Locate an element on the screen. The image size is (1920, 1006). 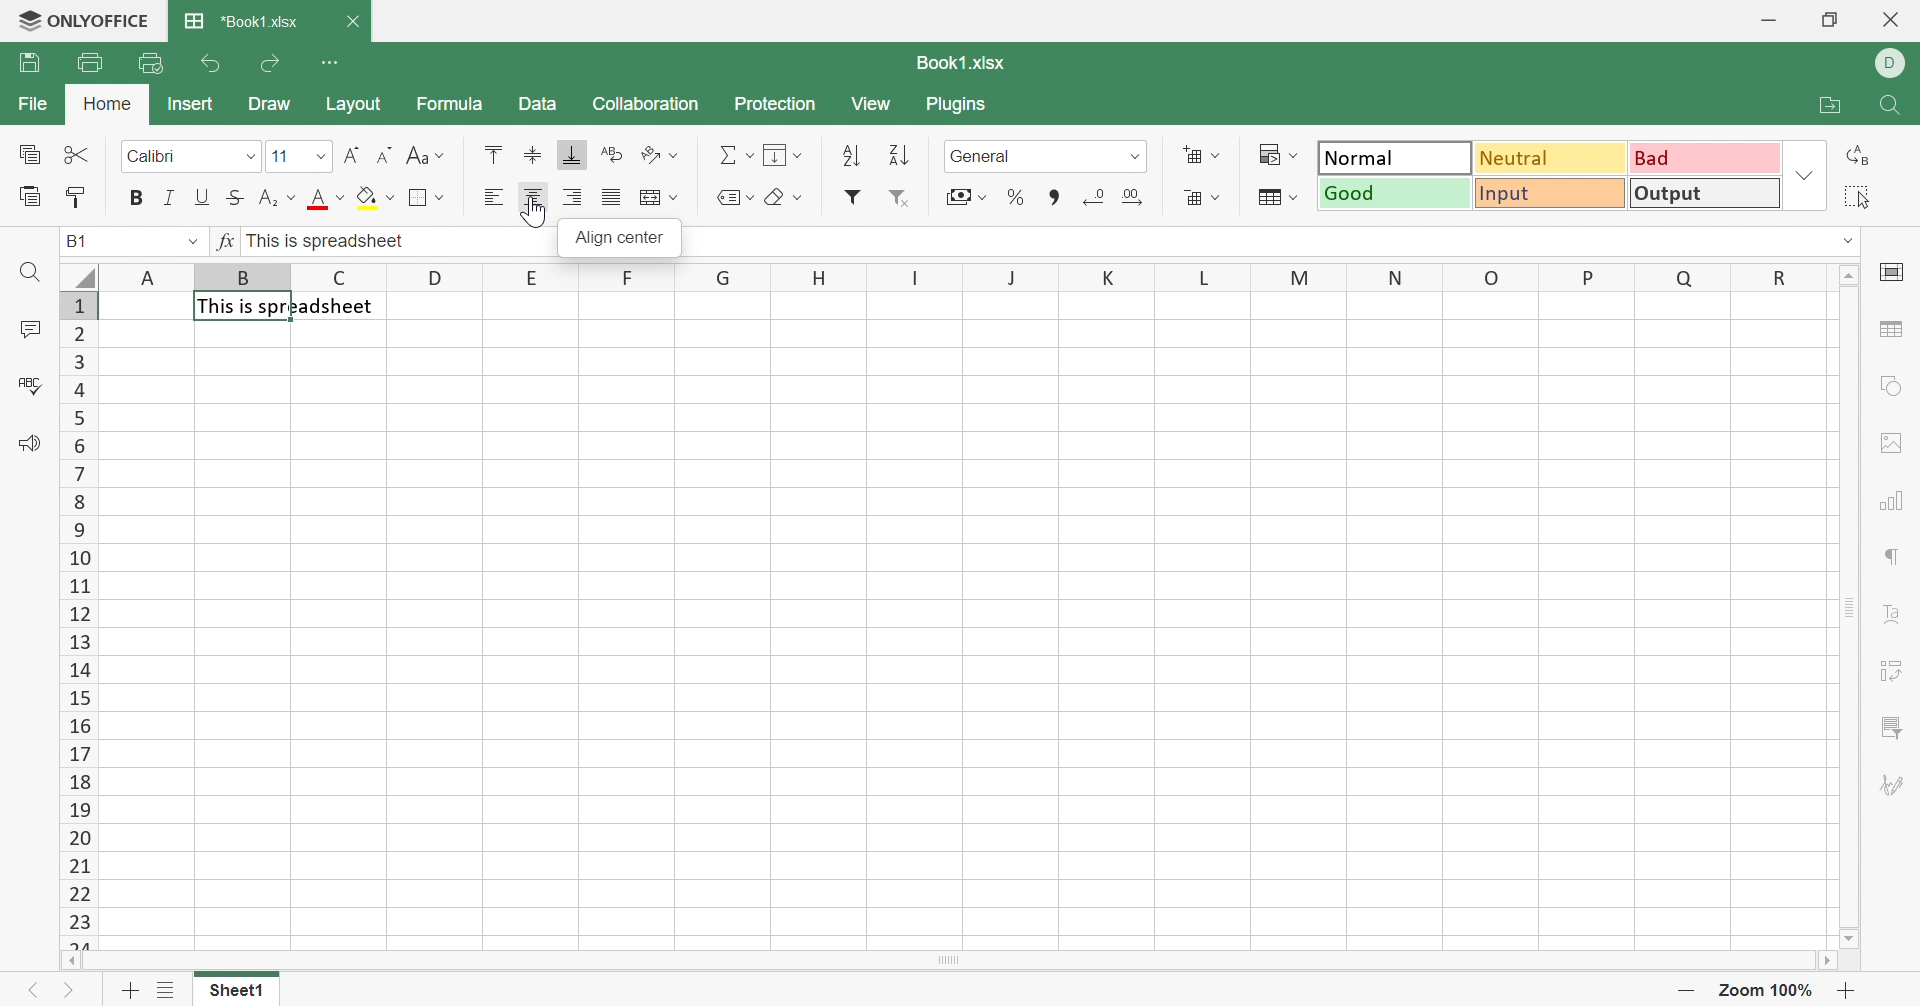
Underline is located at coordinates (202, 195).